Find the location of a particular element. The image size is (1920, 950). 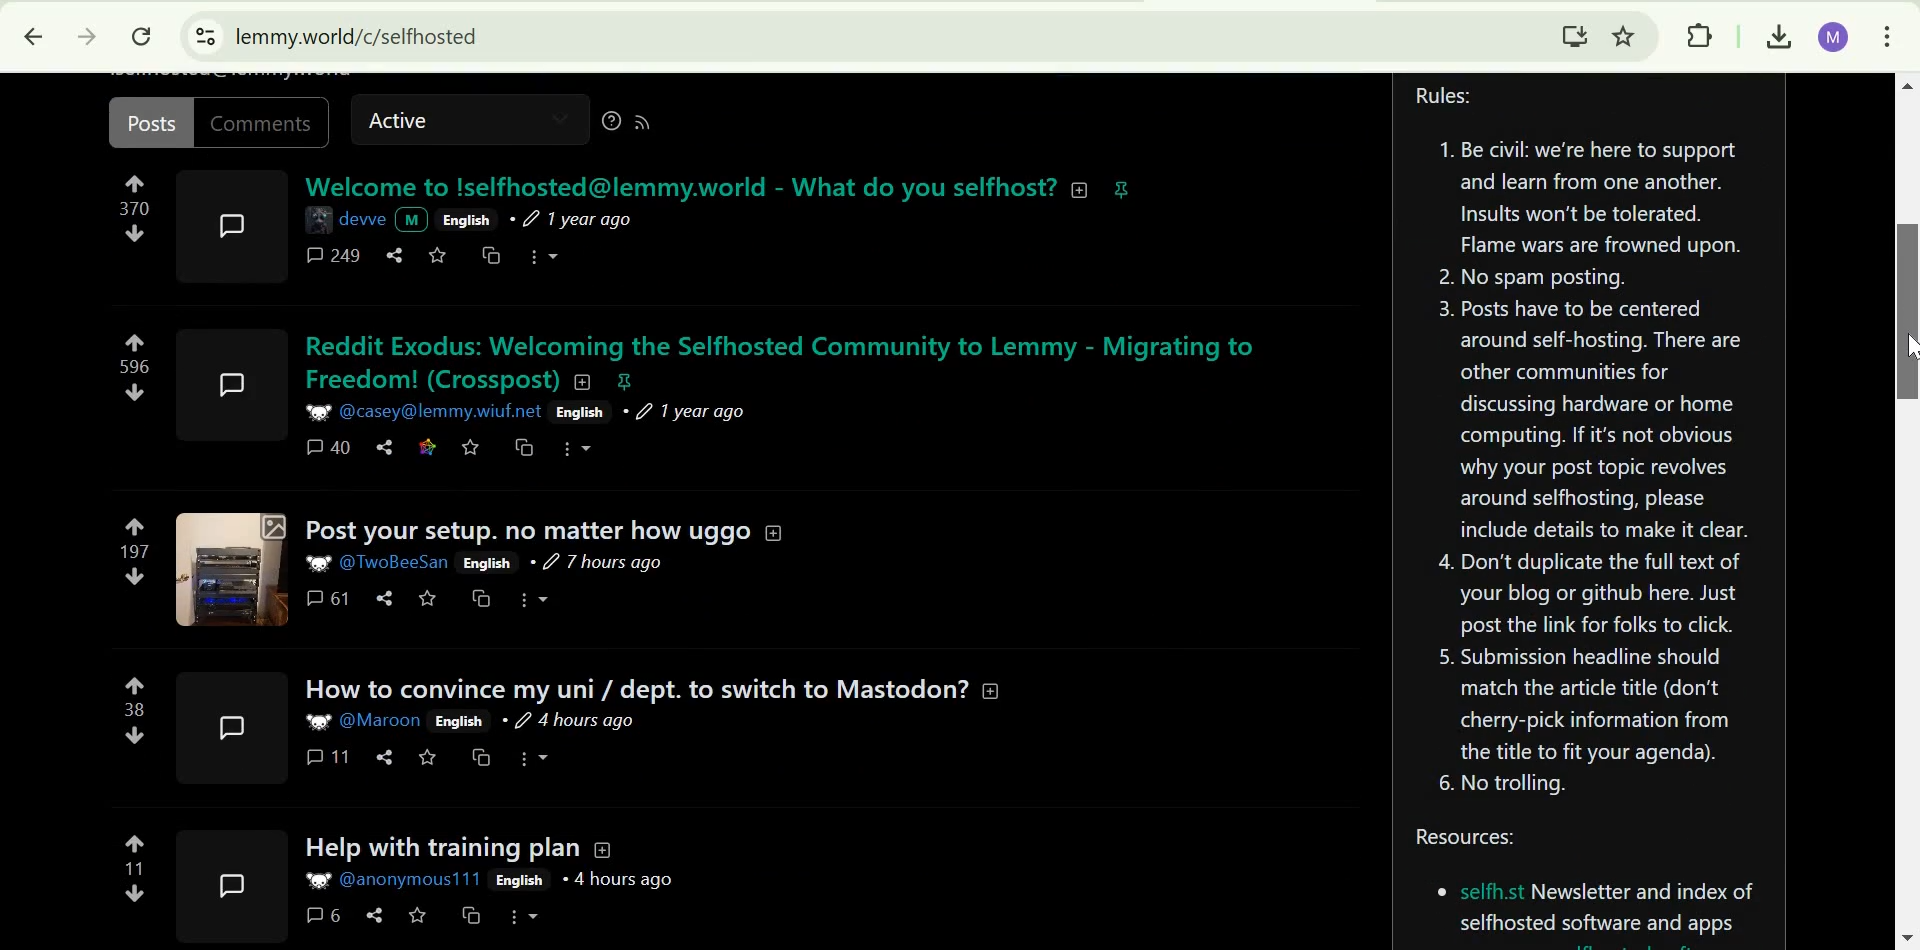

share is located at coordinates (386, 756).